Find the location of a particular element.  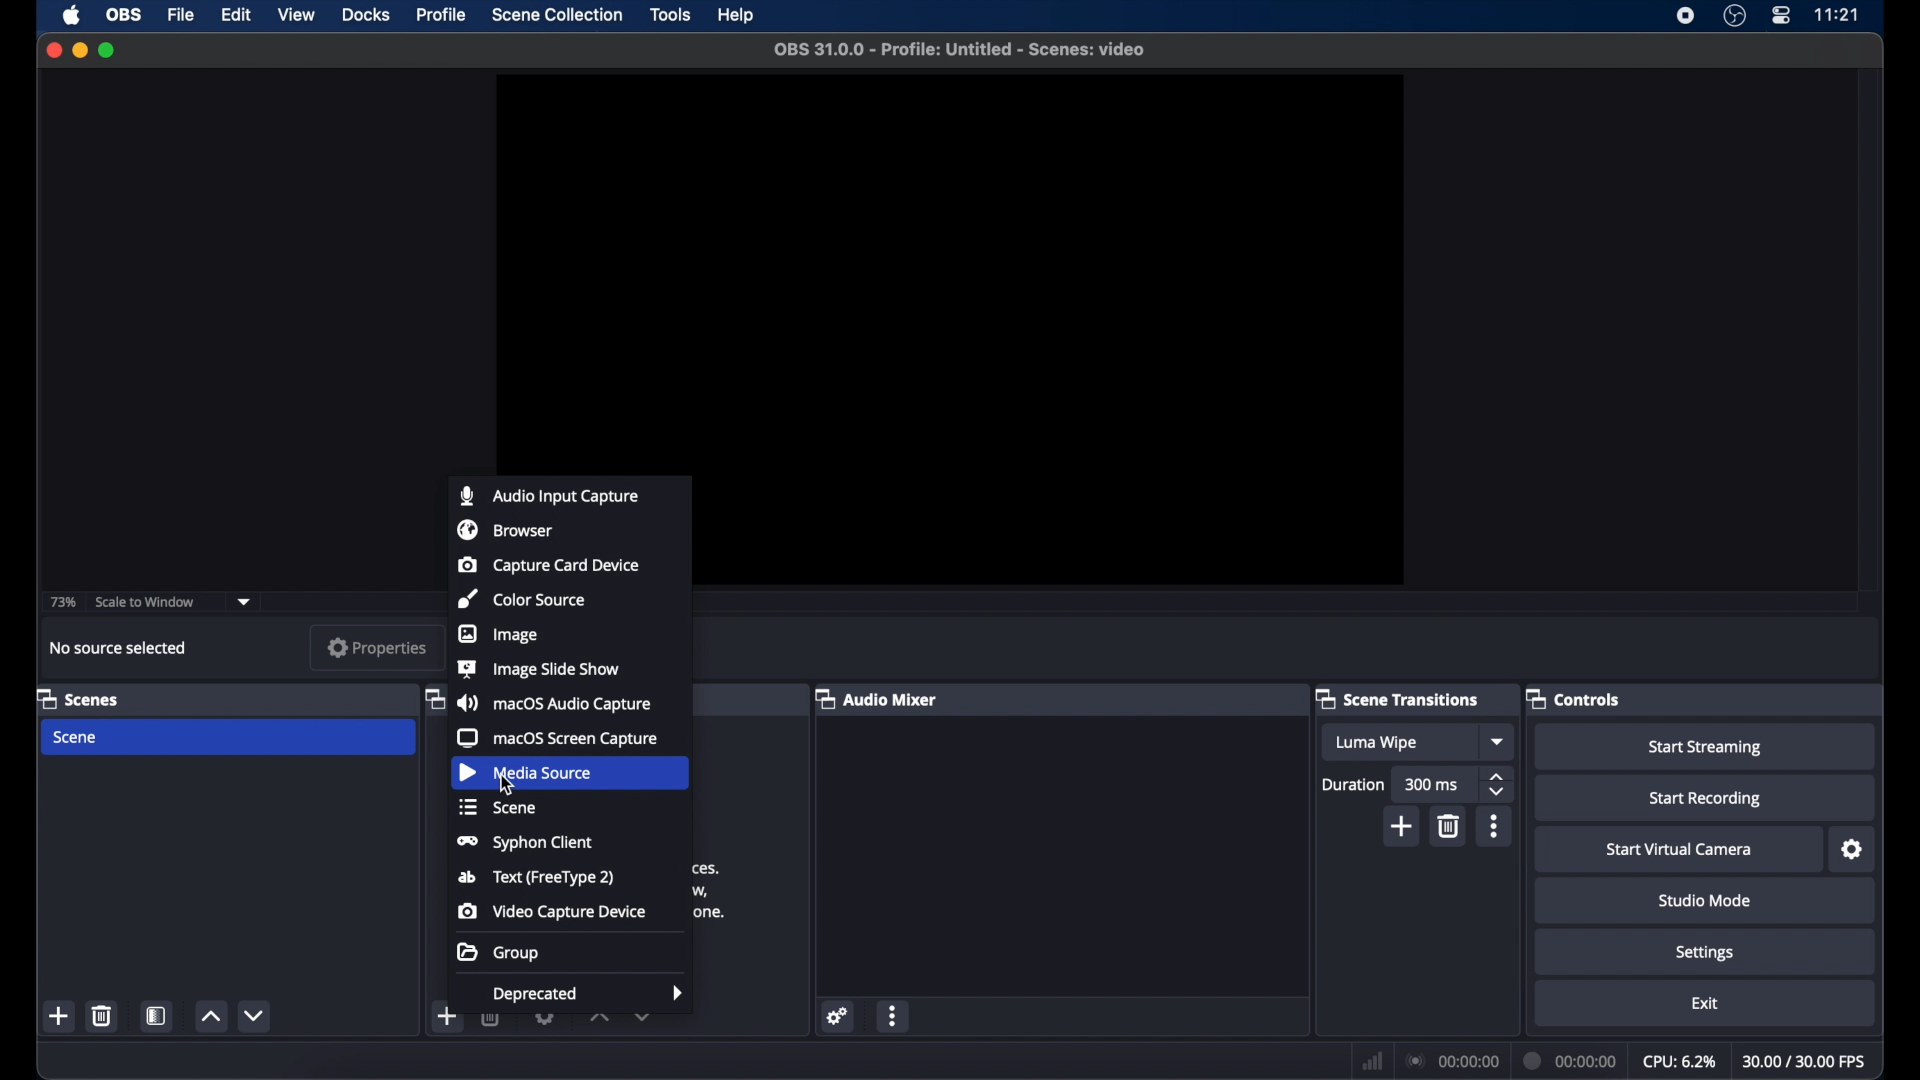

duration is located at coordinates (1355, 784).